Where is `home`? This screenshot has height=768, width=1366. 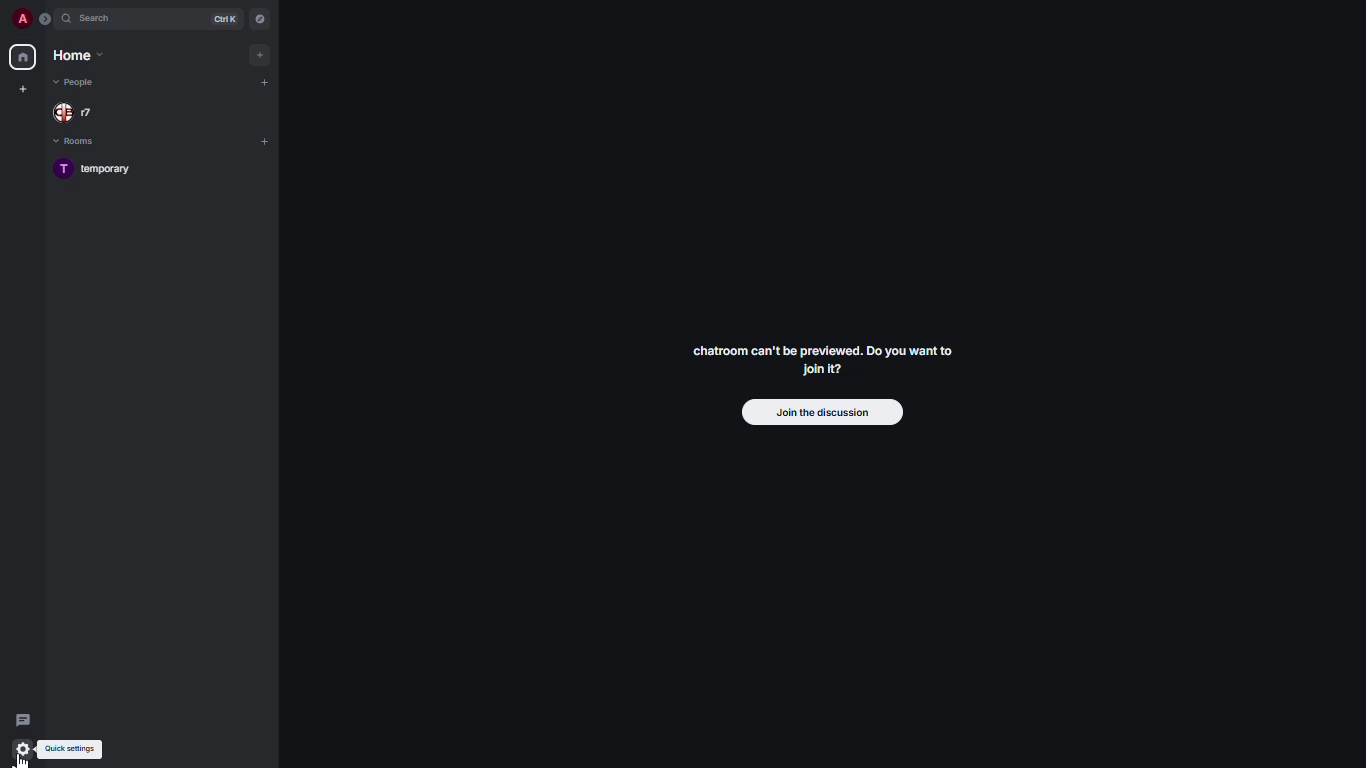
home is located at coordinates (77, 57).